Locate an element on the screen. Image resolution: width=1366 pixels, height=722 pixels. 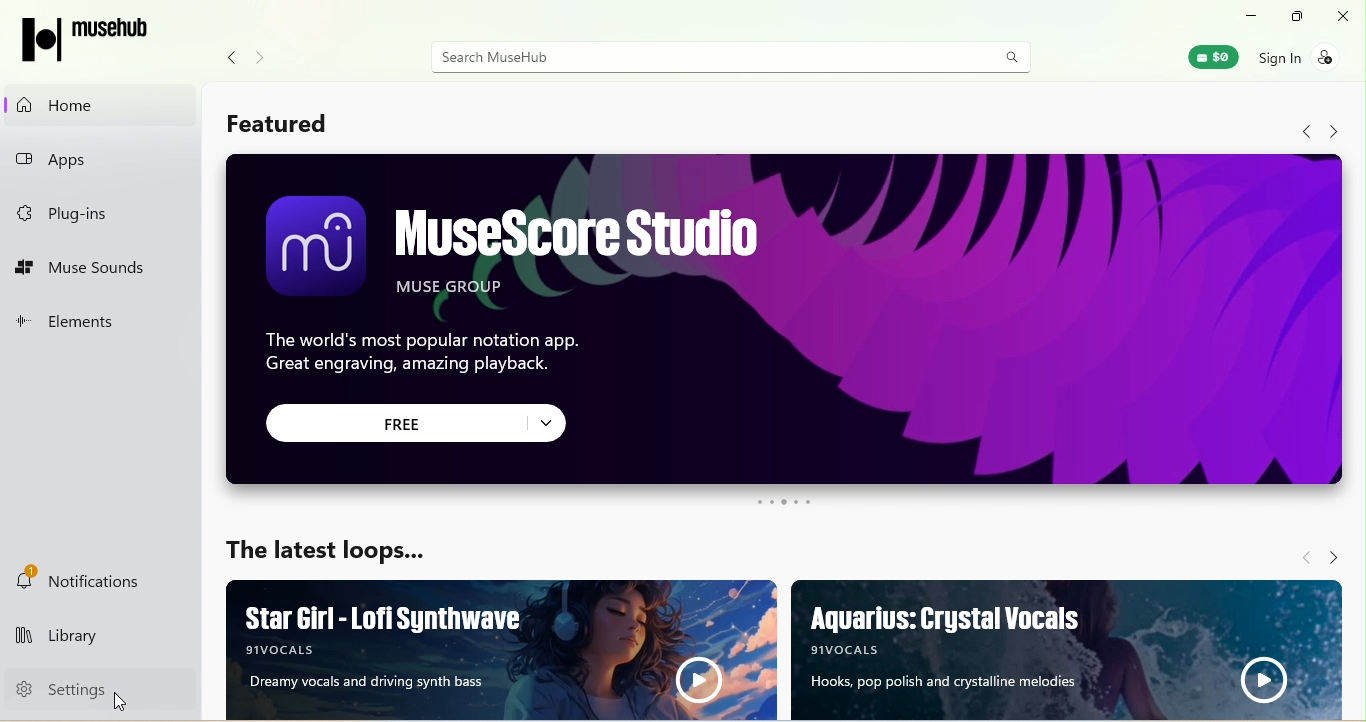
Navigate back is located at coordinates (1300, 555).